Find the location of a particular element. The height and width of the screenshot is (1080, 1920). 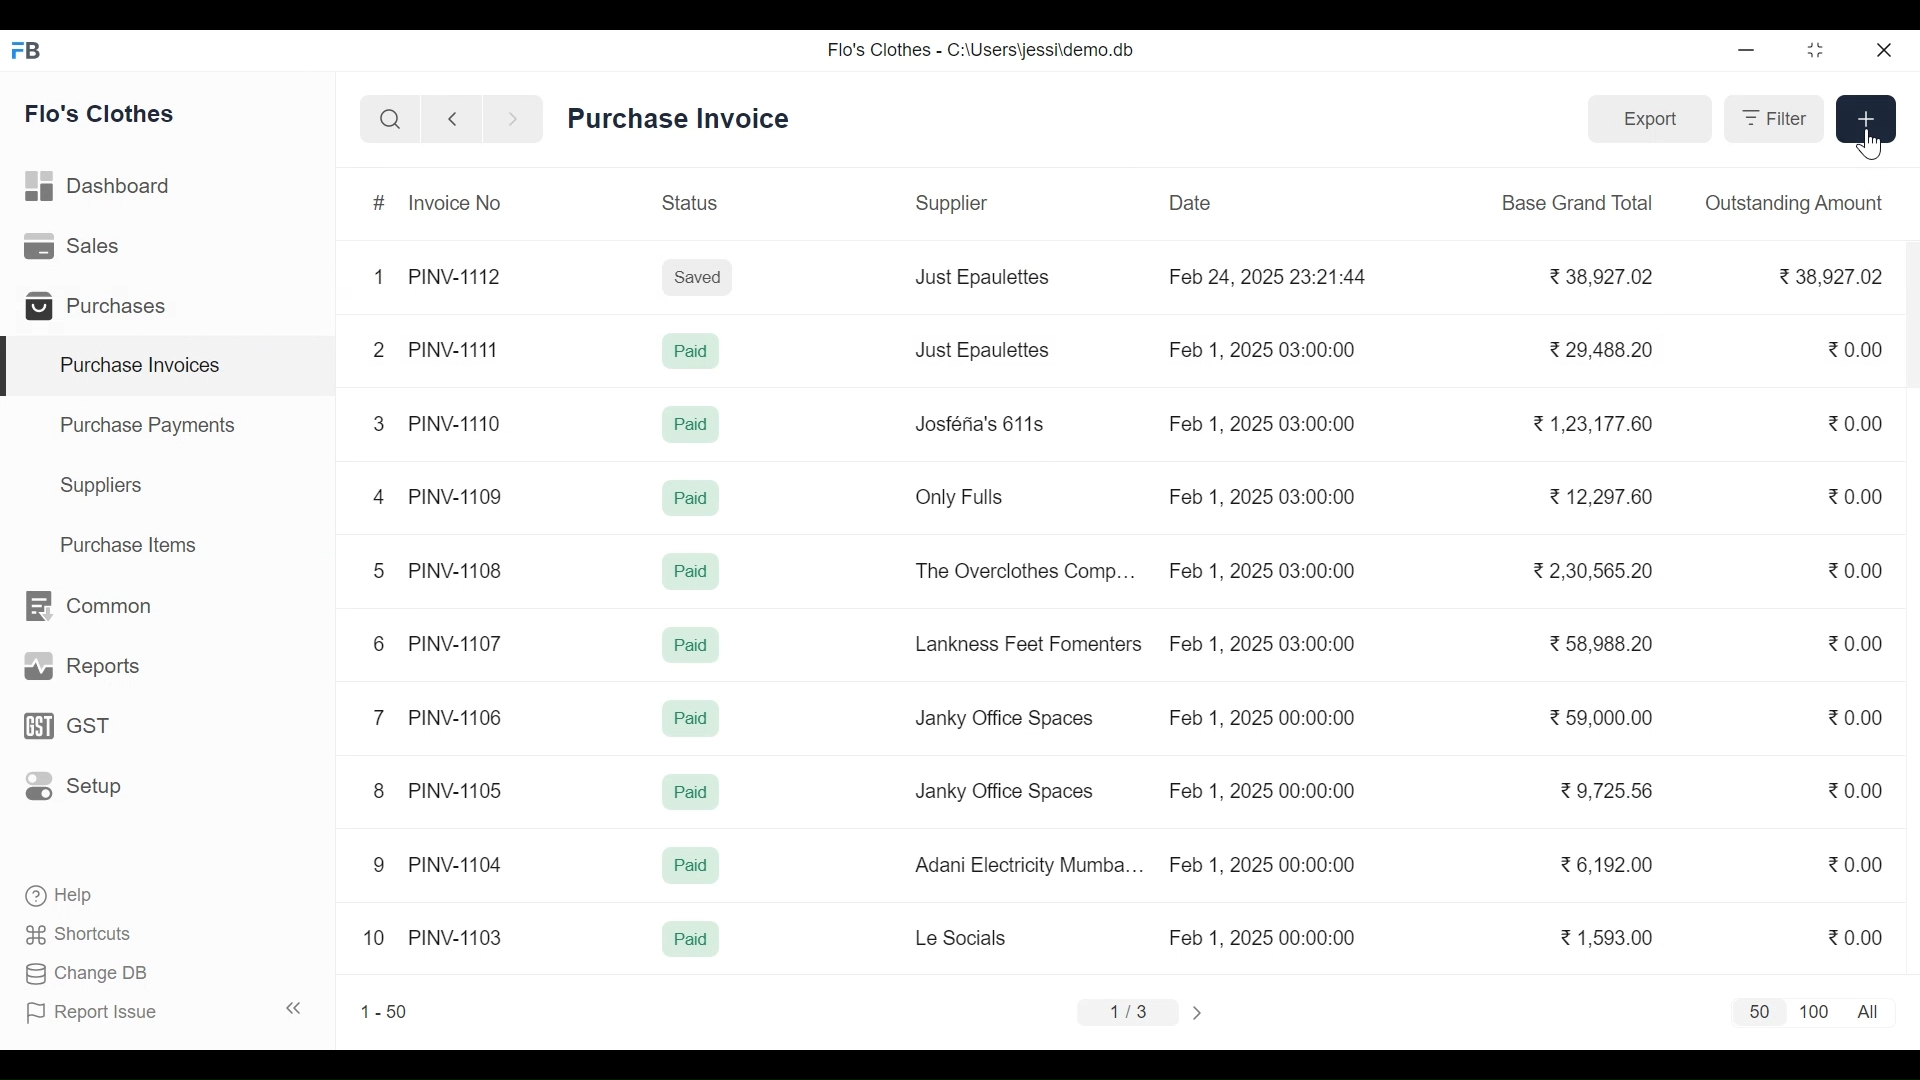

Janky Office Spaces is located at coordinates (1005, 791).